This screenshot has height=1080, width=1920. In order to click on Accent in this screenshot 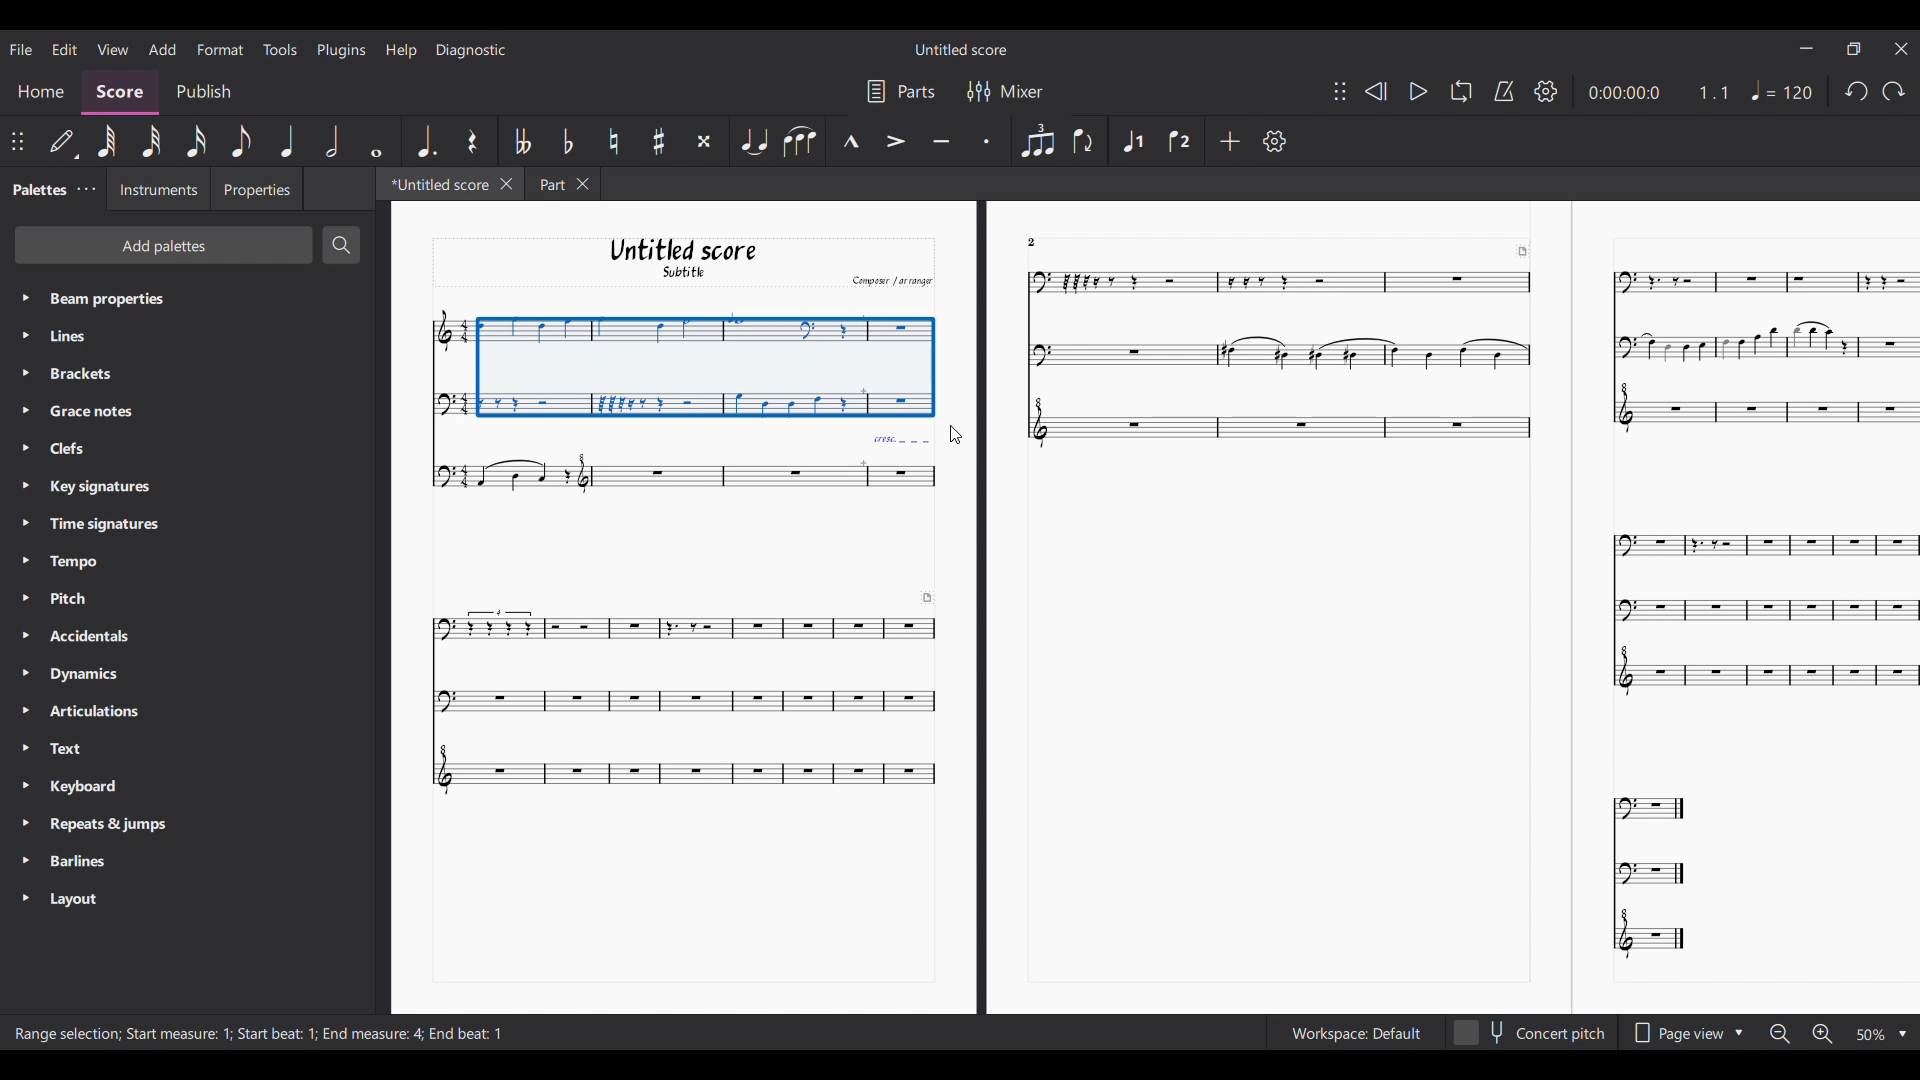, I will do `click(895, 141)`.